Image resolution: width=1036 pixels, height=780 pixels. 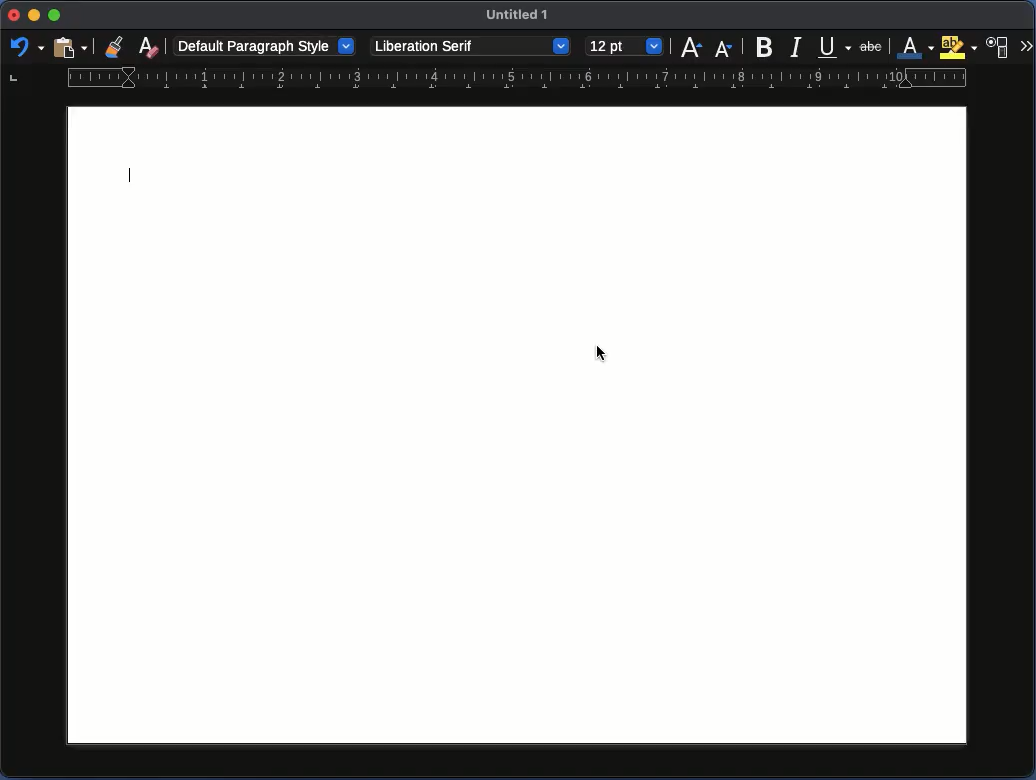 What do you see at coordinates (265, 45) in the screenshot?
I see `Paragraph style` at bounding box center [265, 45].